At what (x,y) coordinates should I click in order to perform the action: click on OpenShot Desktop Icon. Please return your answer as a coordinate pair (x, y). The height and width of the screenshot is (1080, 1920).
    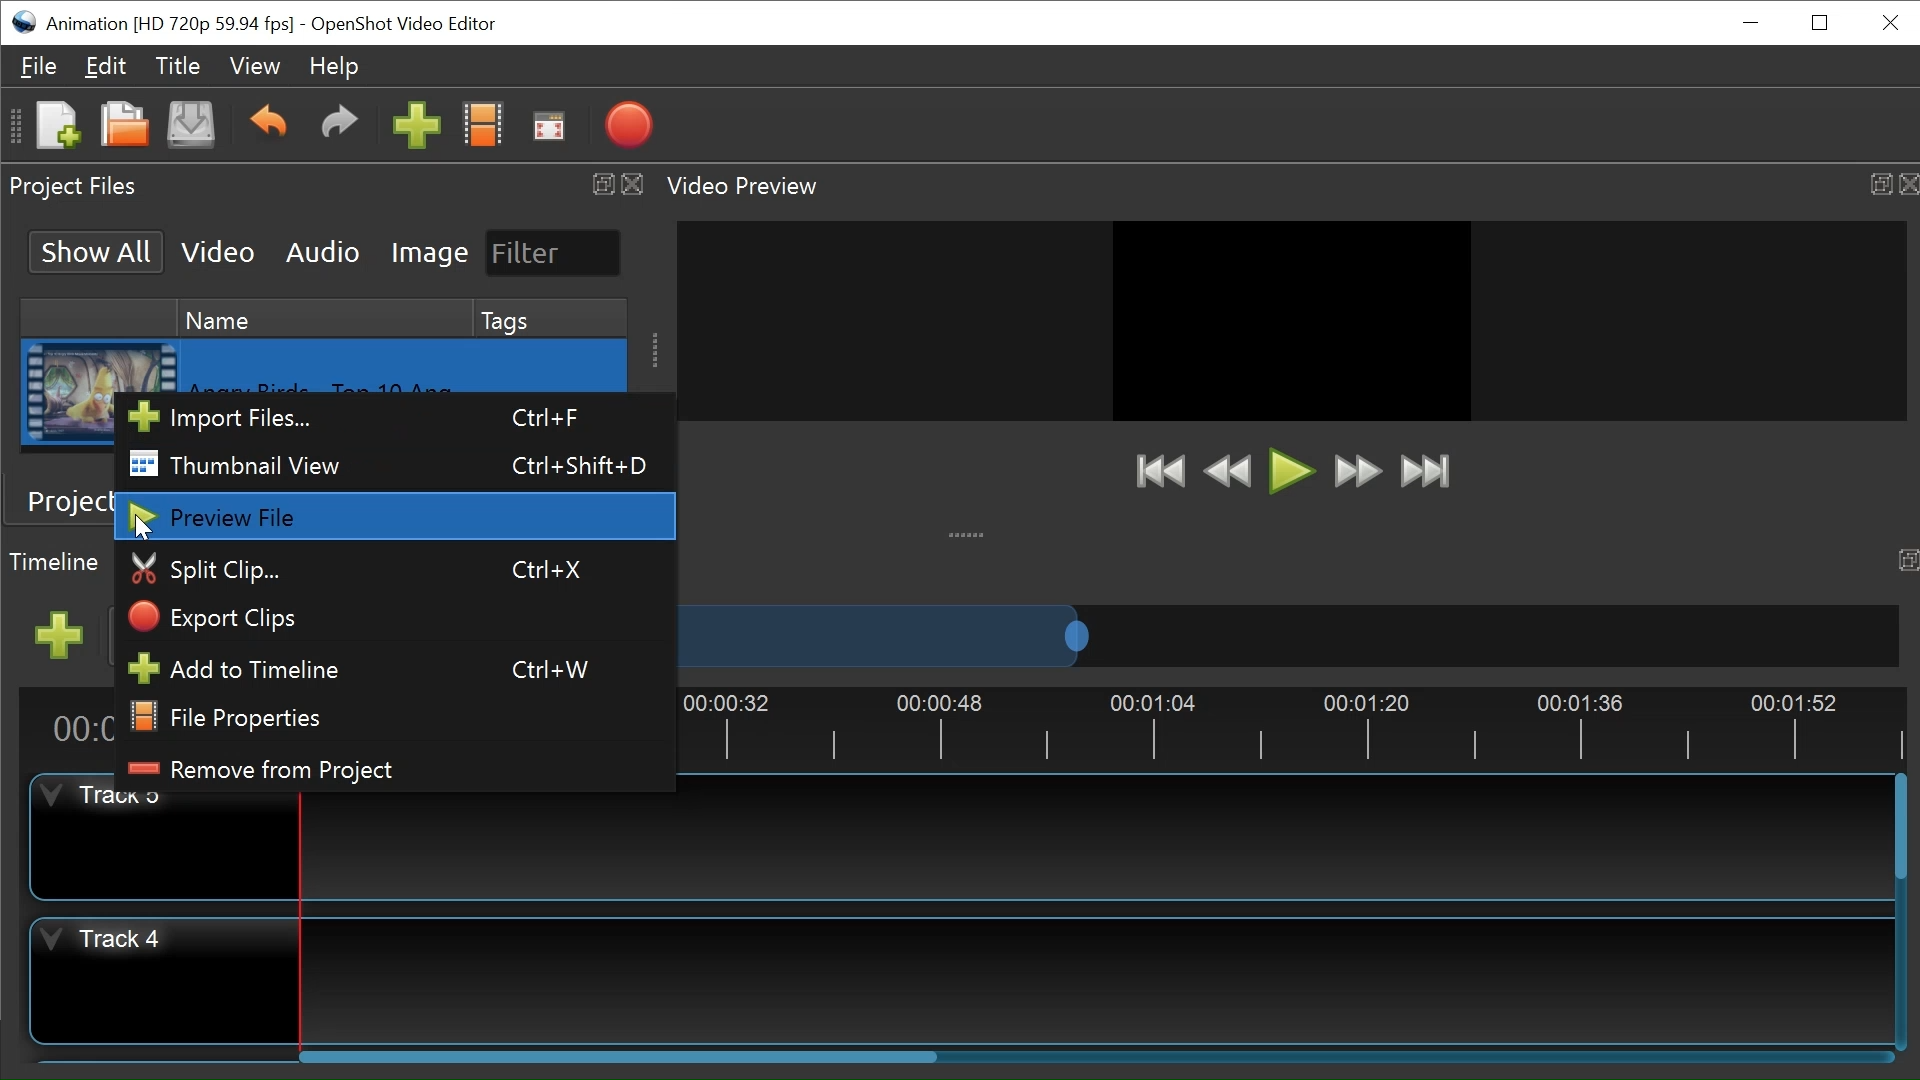
    Looking at the image, I should click on (23, 23).